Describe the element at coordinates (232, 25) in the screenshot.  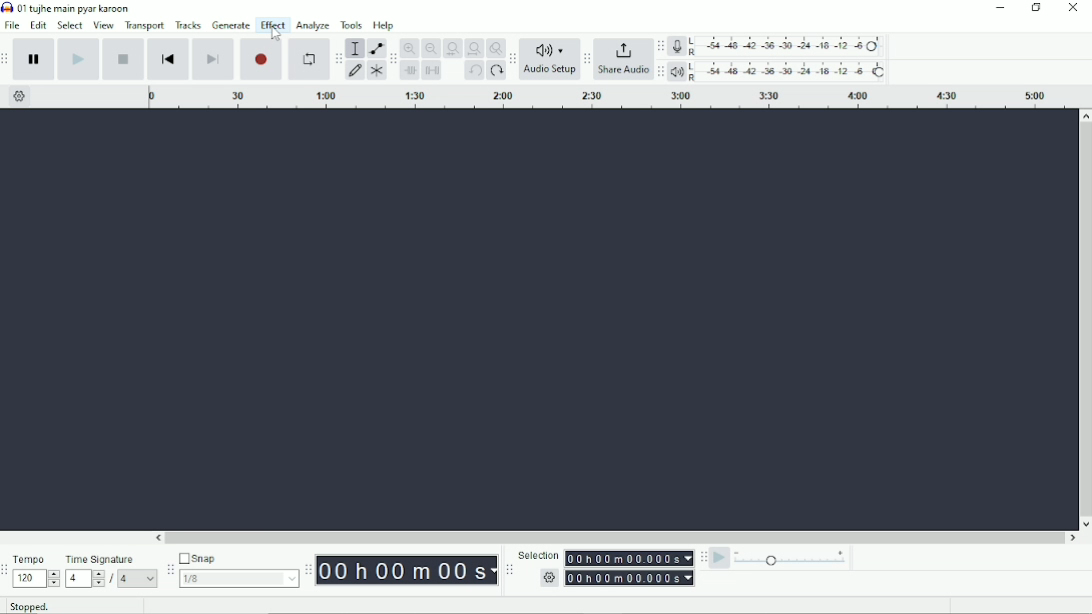
I see `Generate` at that location.